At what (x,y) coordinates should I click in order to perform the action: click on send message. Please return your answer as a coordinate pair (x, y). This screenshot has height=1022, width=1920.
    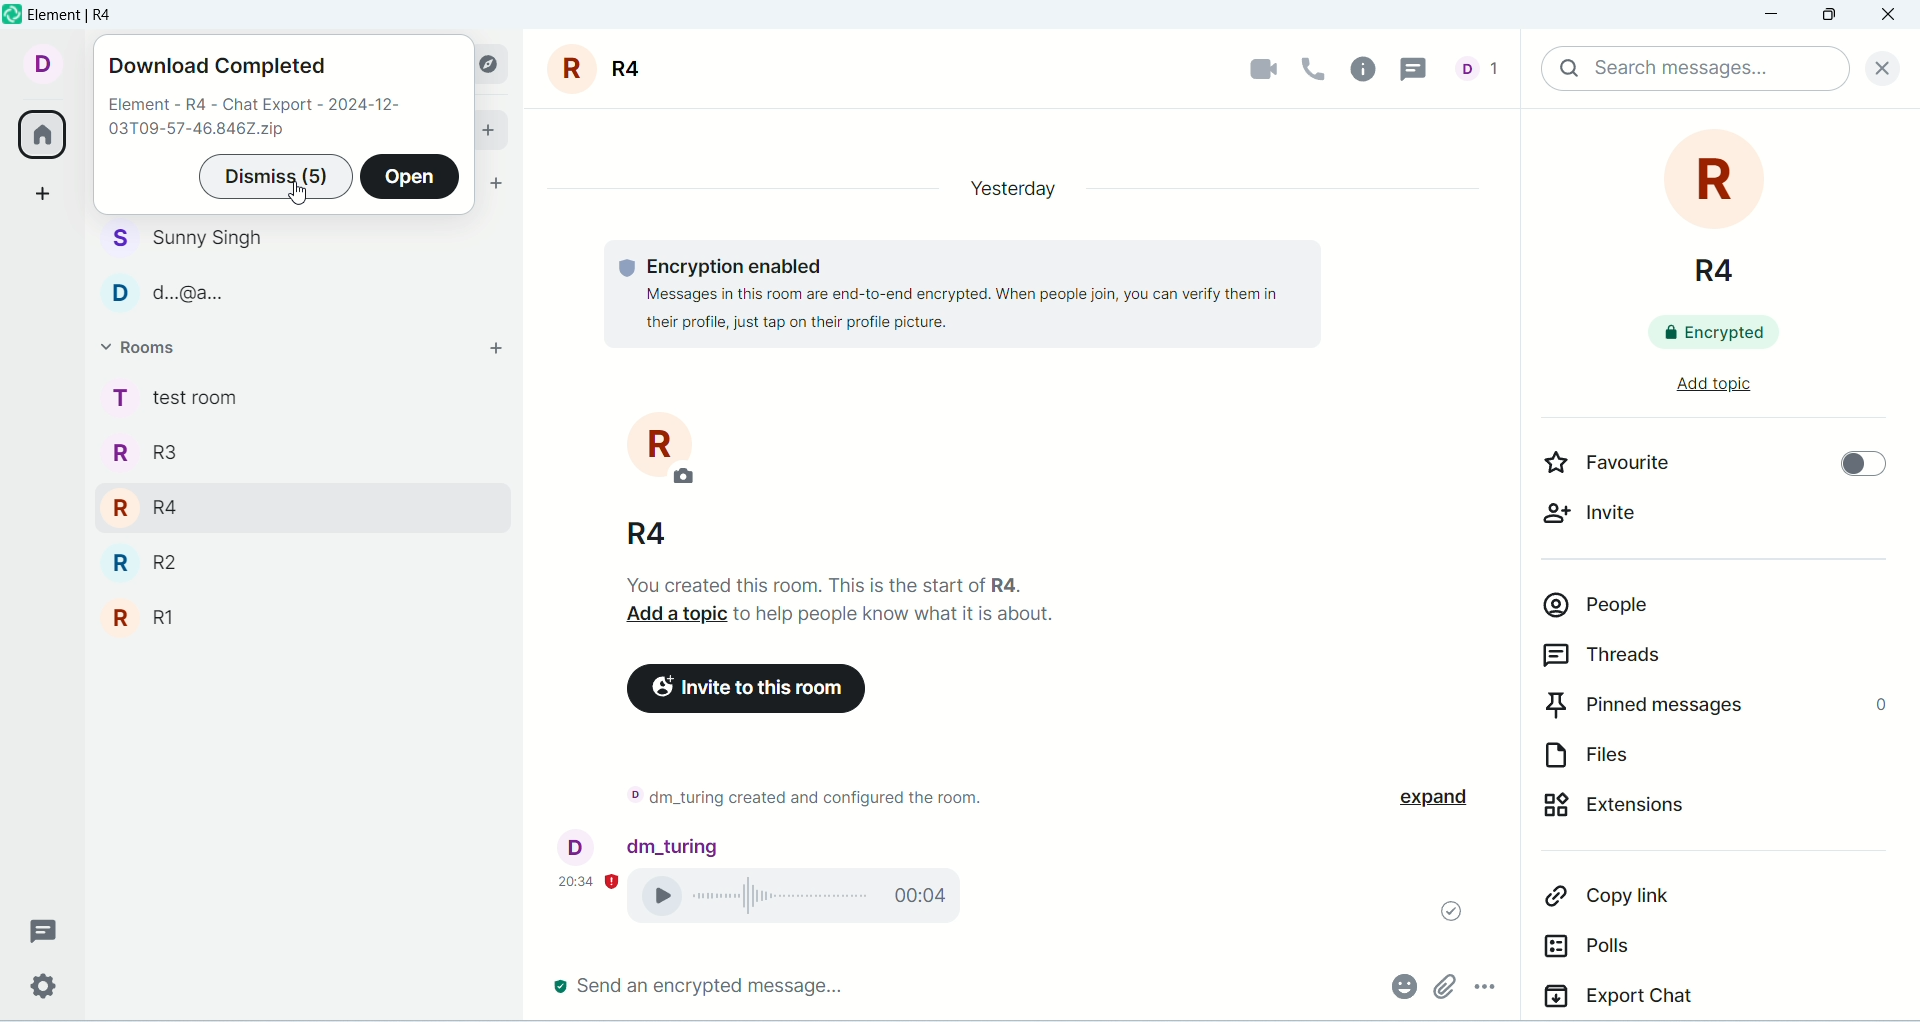
    Looking at the image, I should click on (701, 986).